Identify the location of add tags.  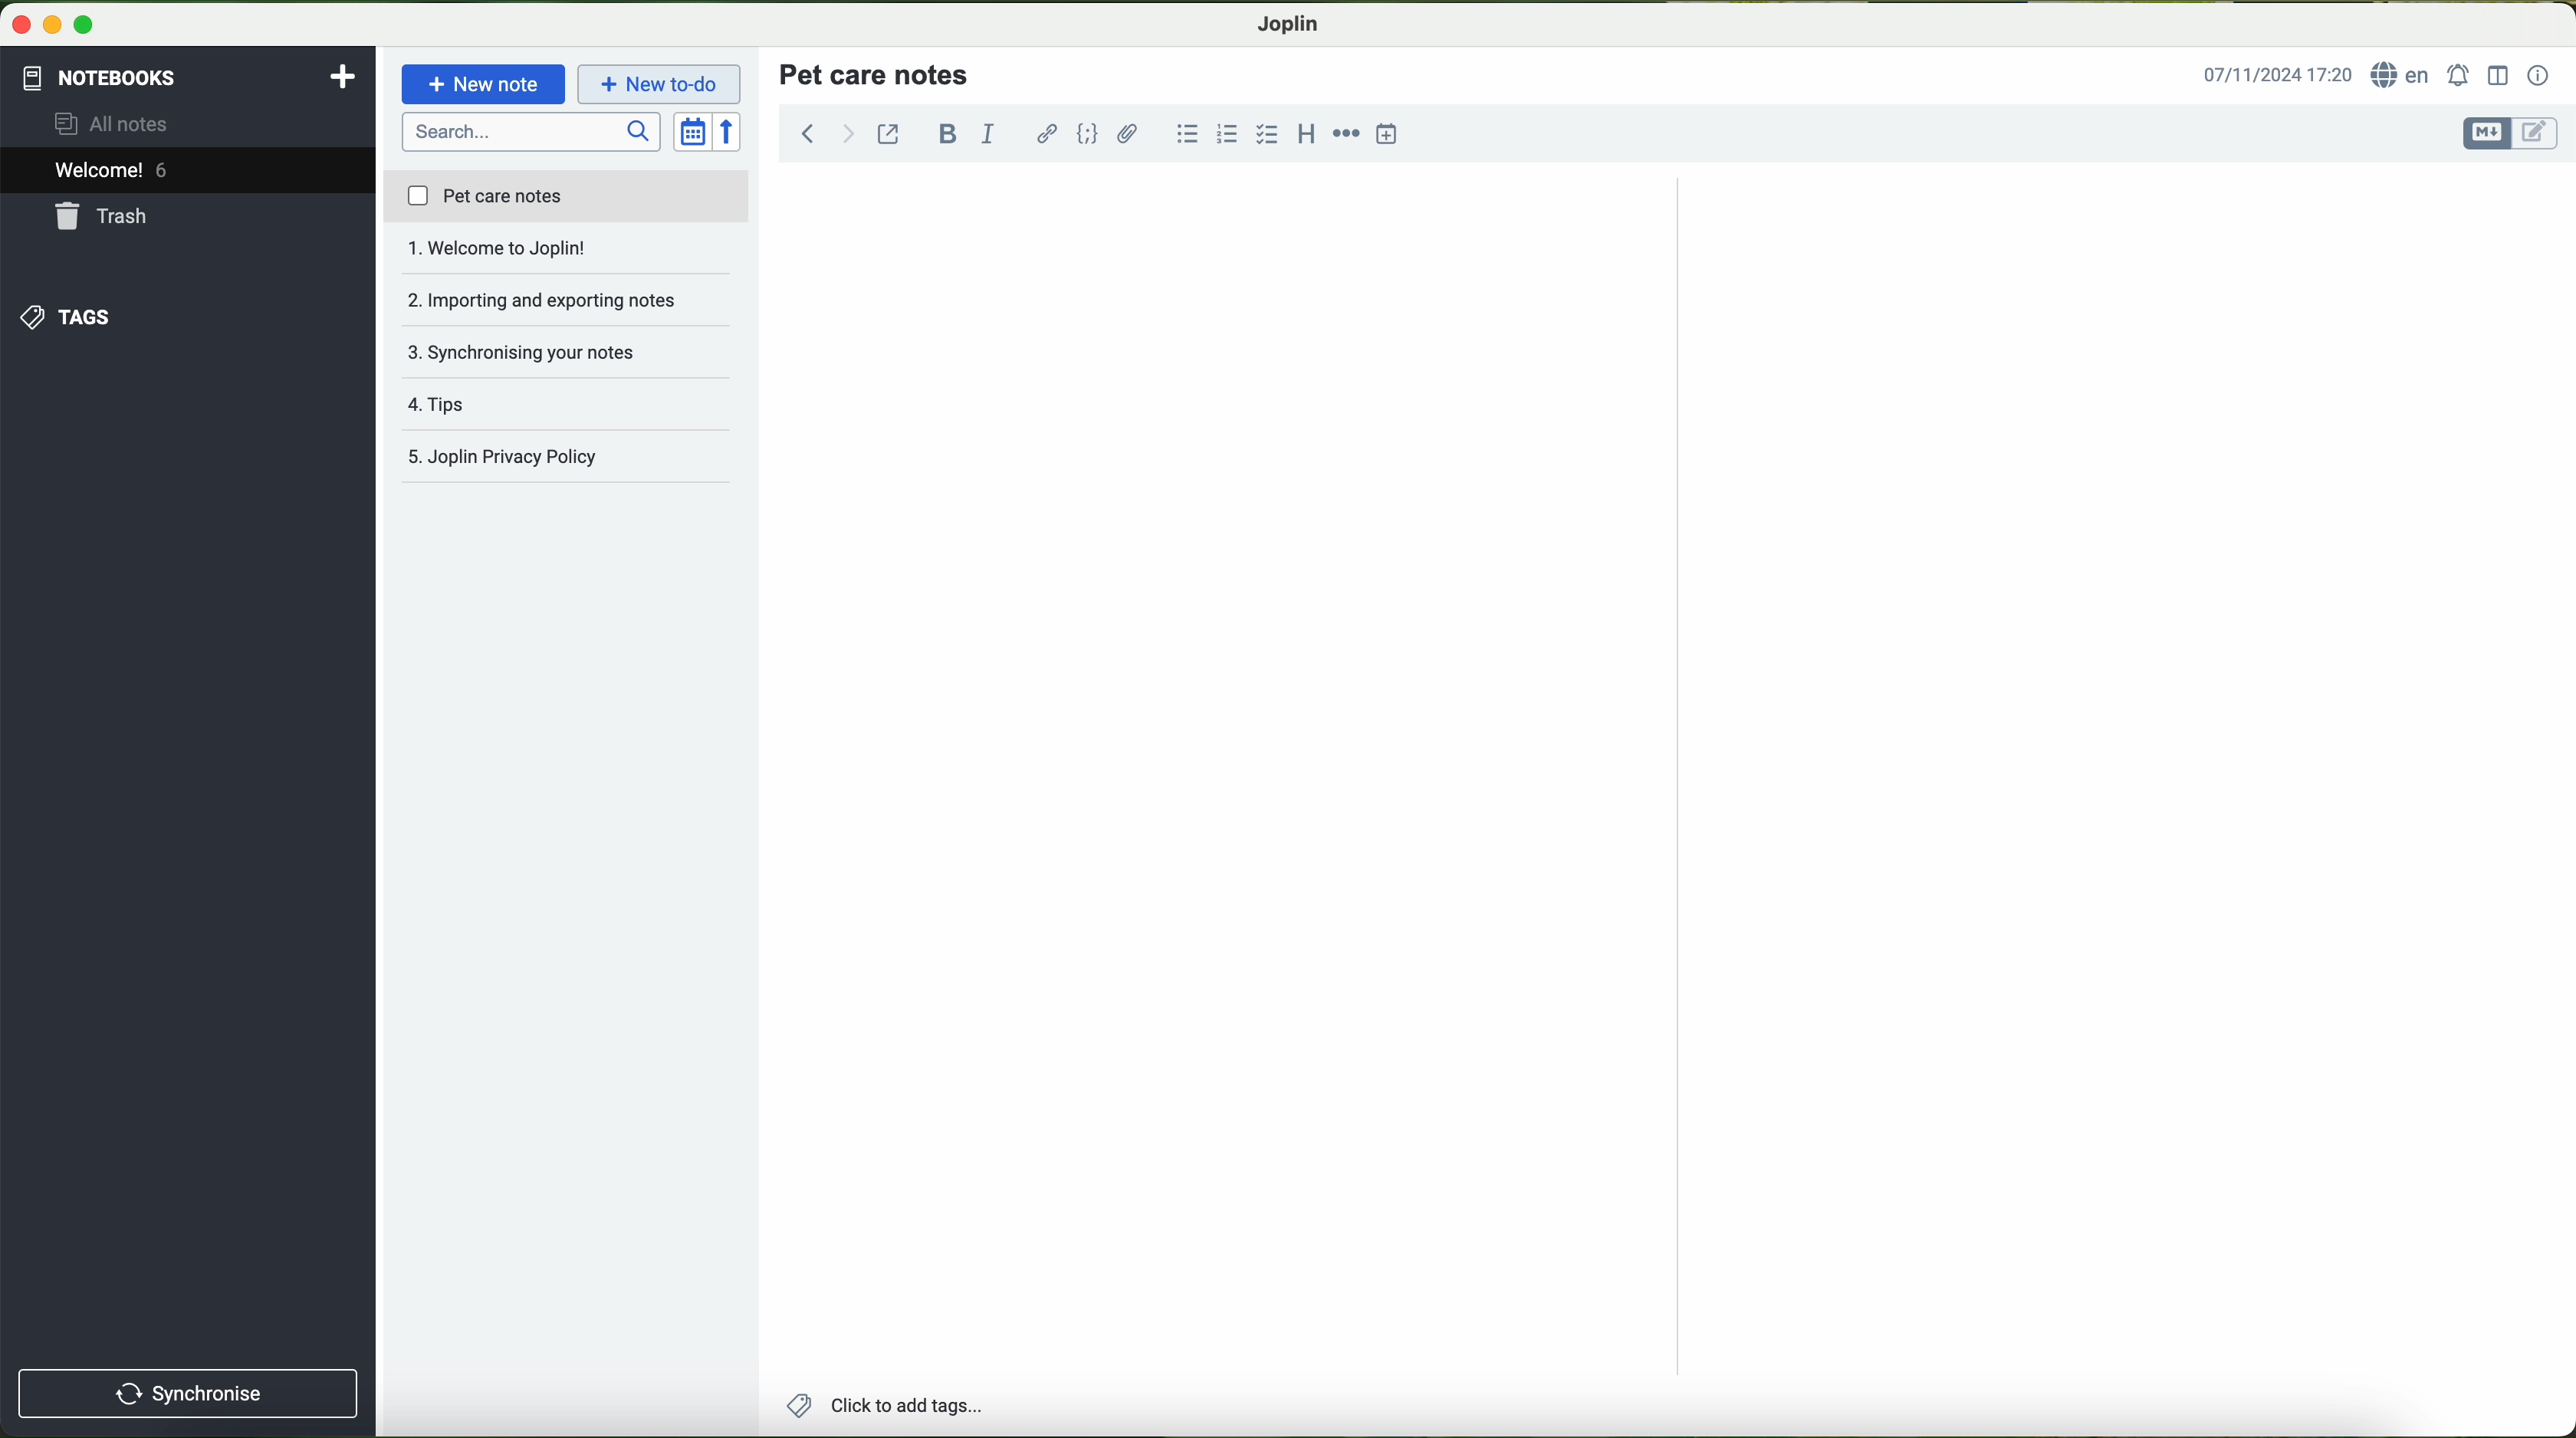
(884, 1408).